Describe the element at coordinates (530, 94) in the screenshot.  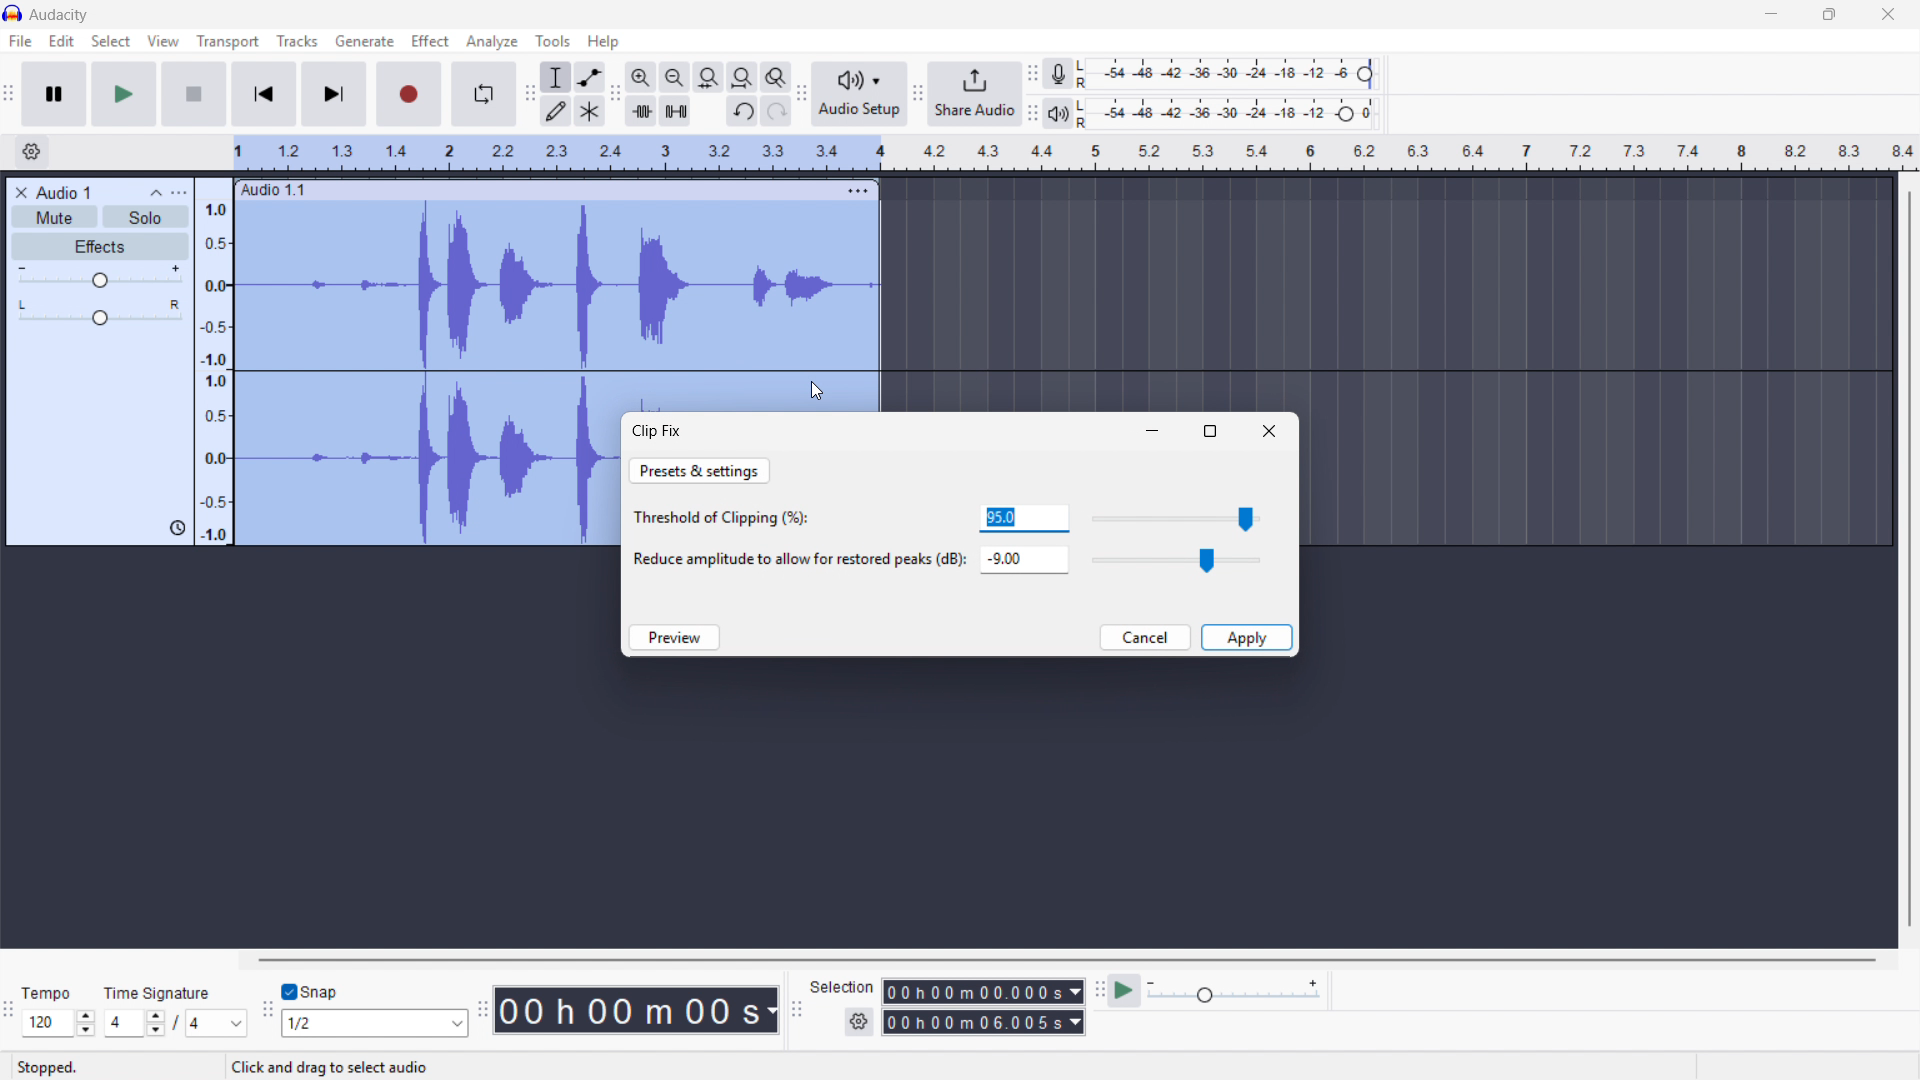
I see `Tools toolbar` at that location.